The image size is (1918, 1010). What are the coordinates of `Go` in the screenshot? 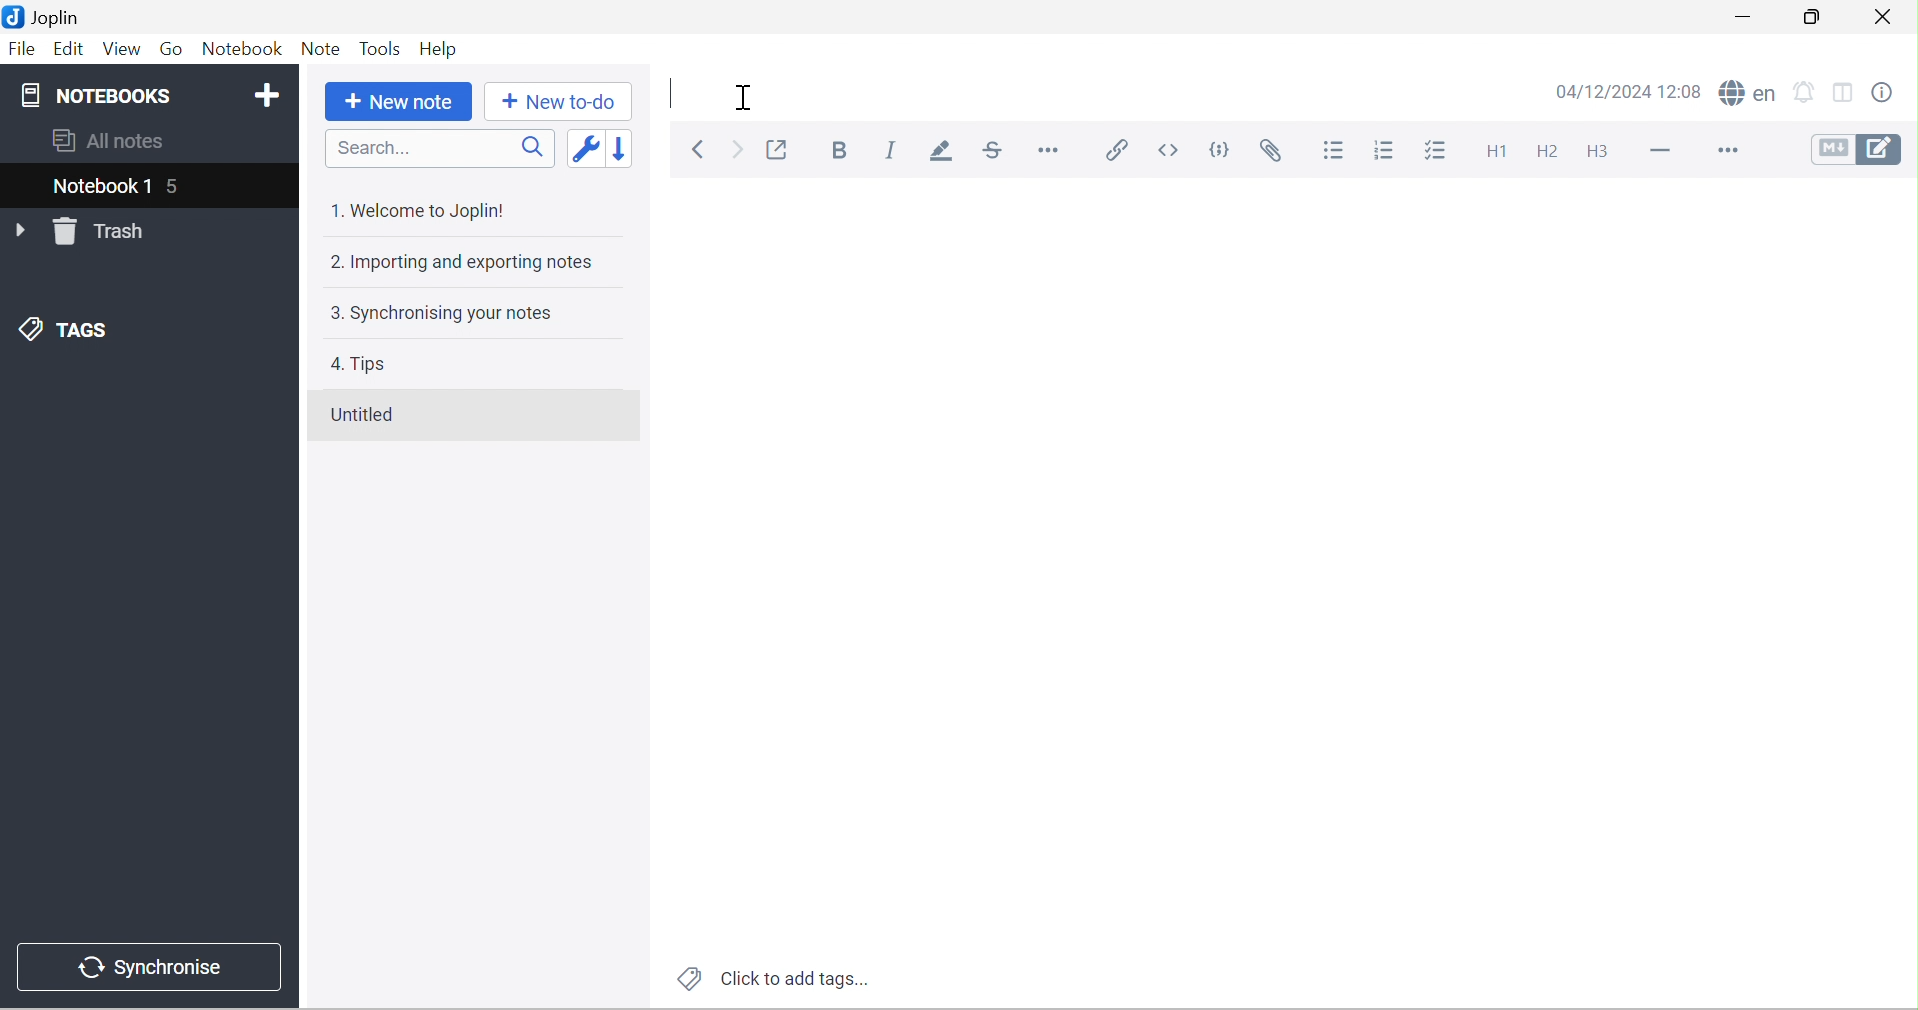 It's located at (173, 48).